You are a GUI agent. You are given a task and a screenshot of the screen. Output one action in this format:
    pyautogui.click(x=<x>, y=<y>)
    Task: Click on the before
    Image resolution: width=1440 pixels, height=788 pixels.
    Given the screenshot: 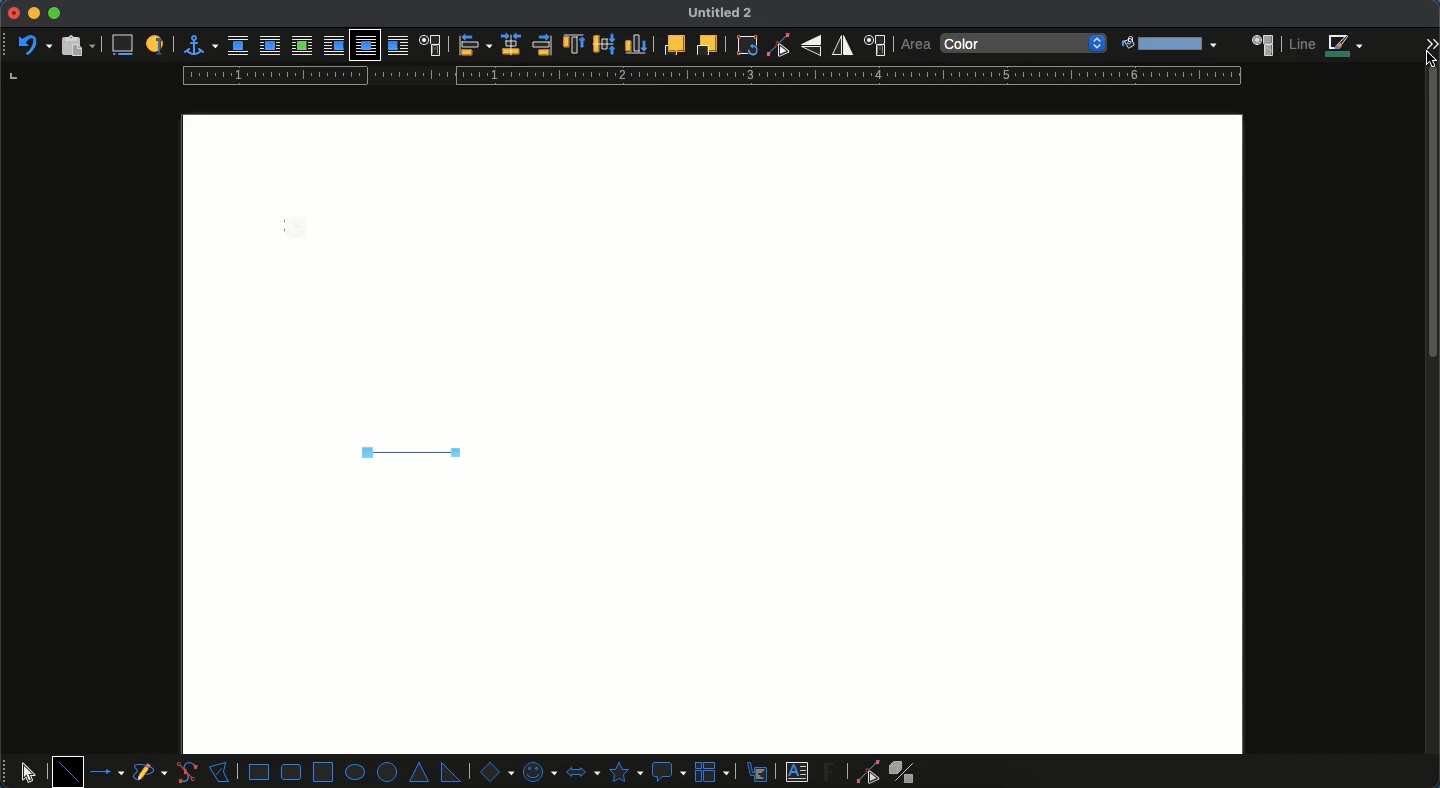 What is the action you would take?
    pyautogui.click(x=333, y=46)
    